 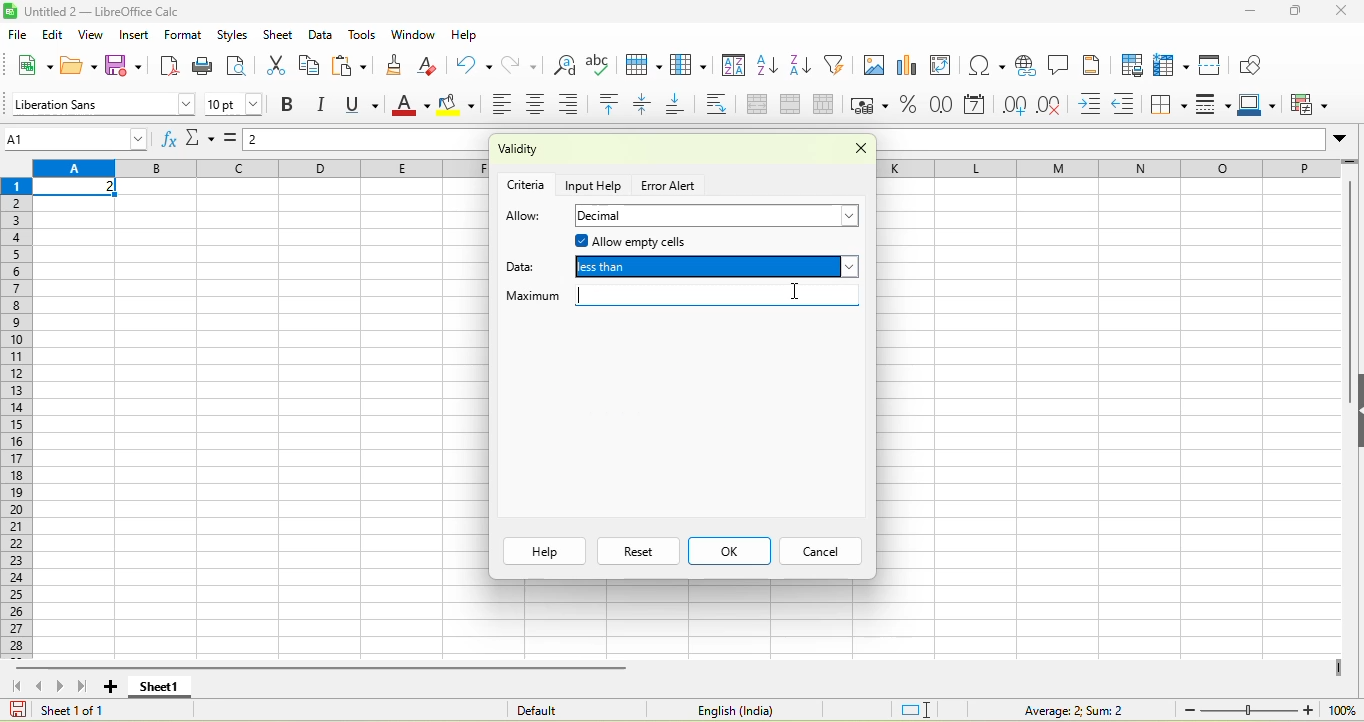 I want to click on borders, so click(x=1170, y=105).